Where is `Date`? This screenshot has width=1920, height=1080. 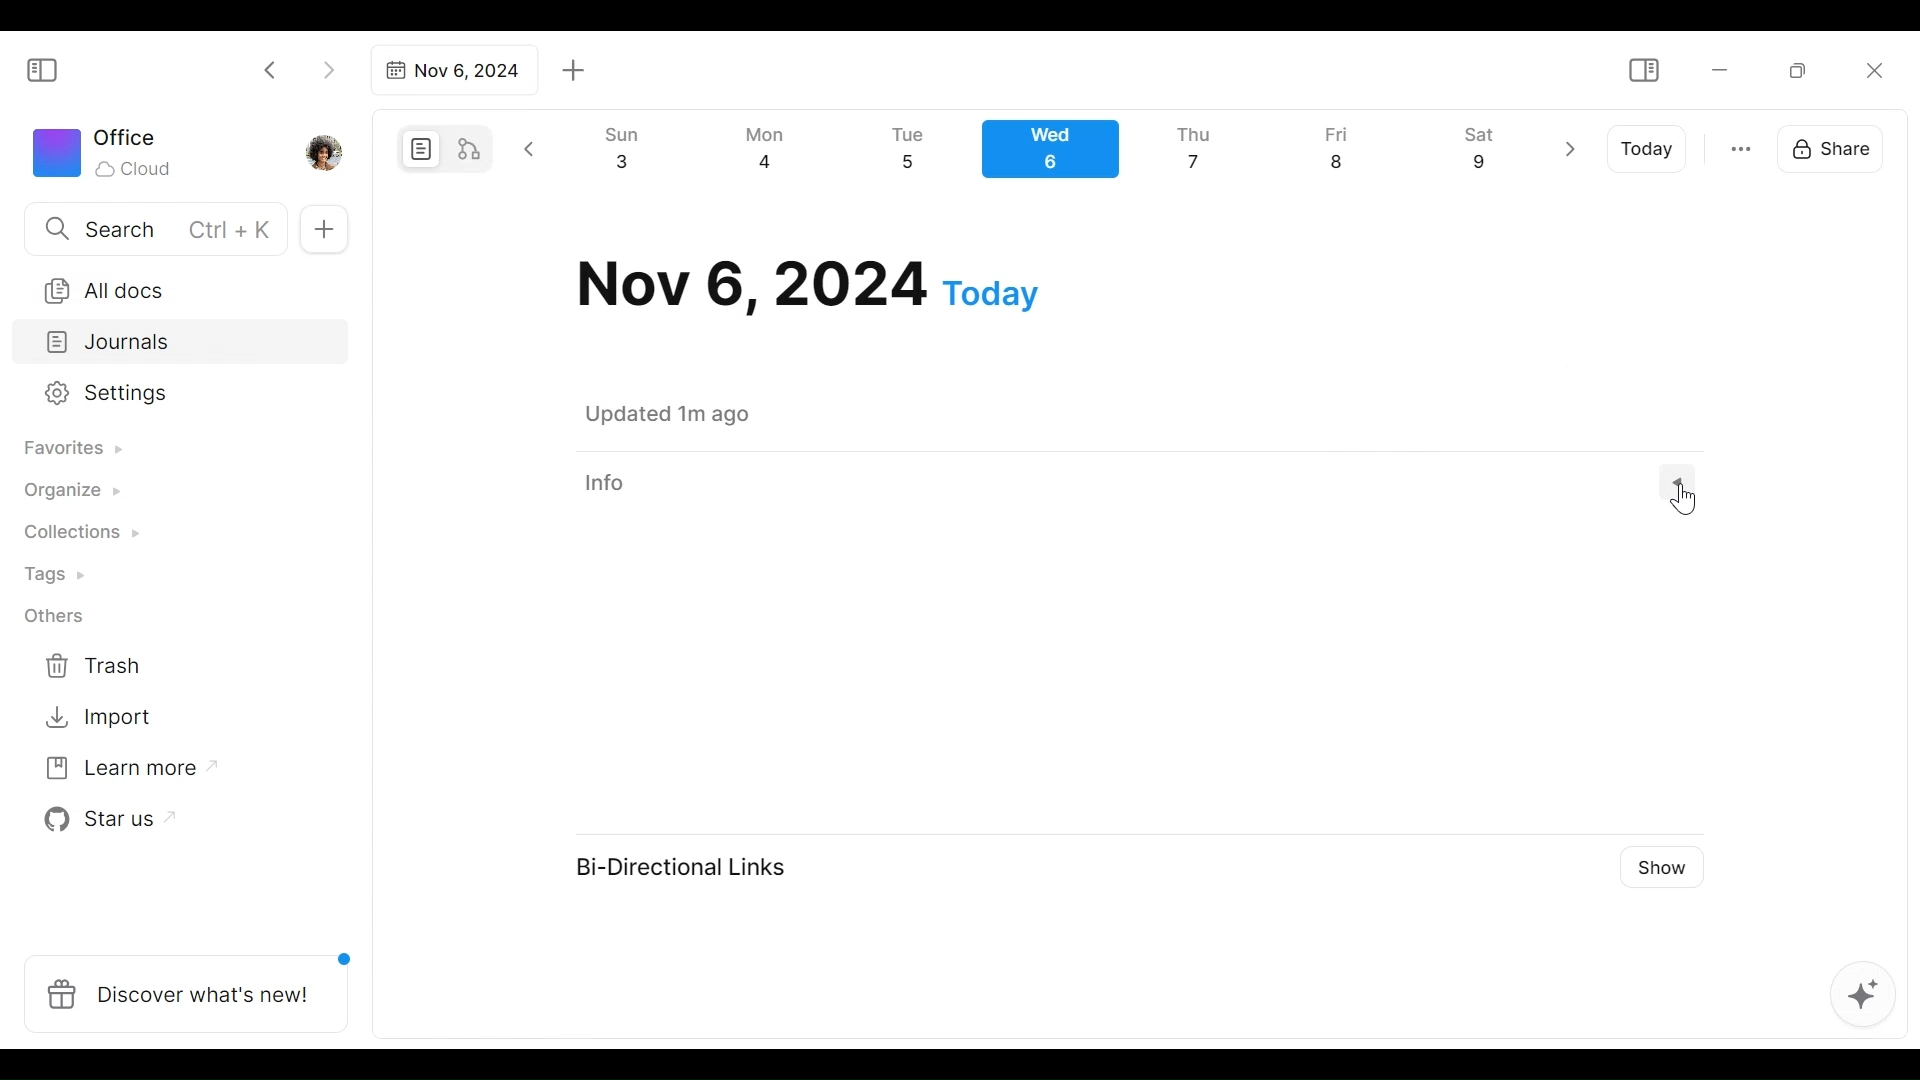
Date is located at coordinates (808, 285).